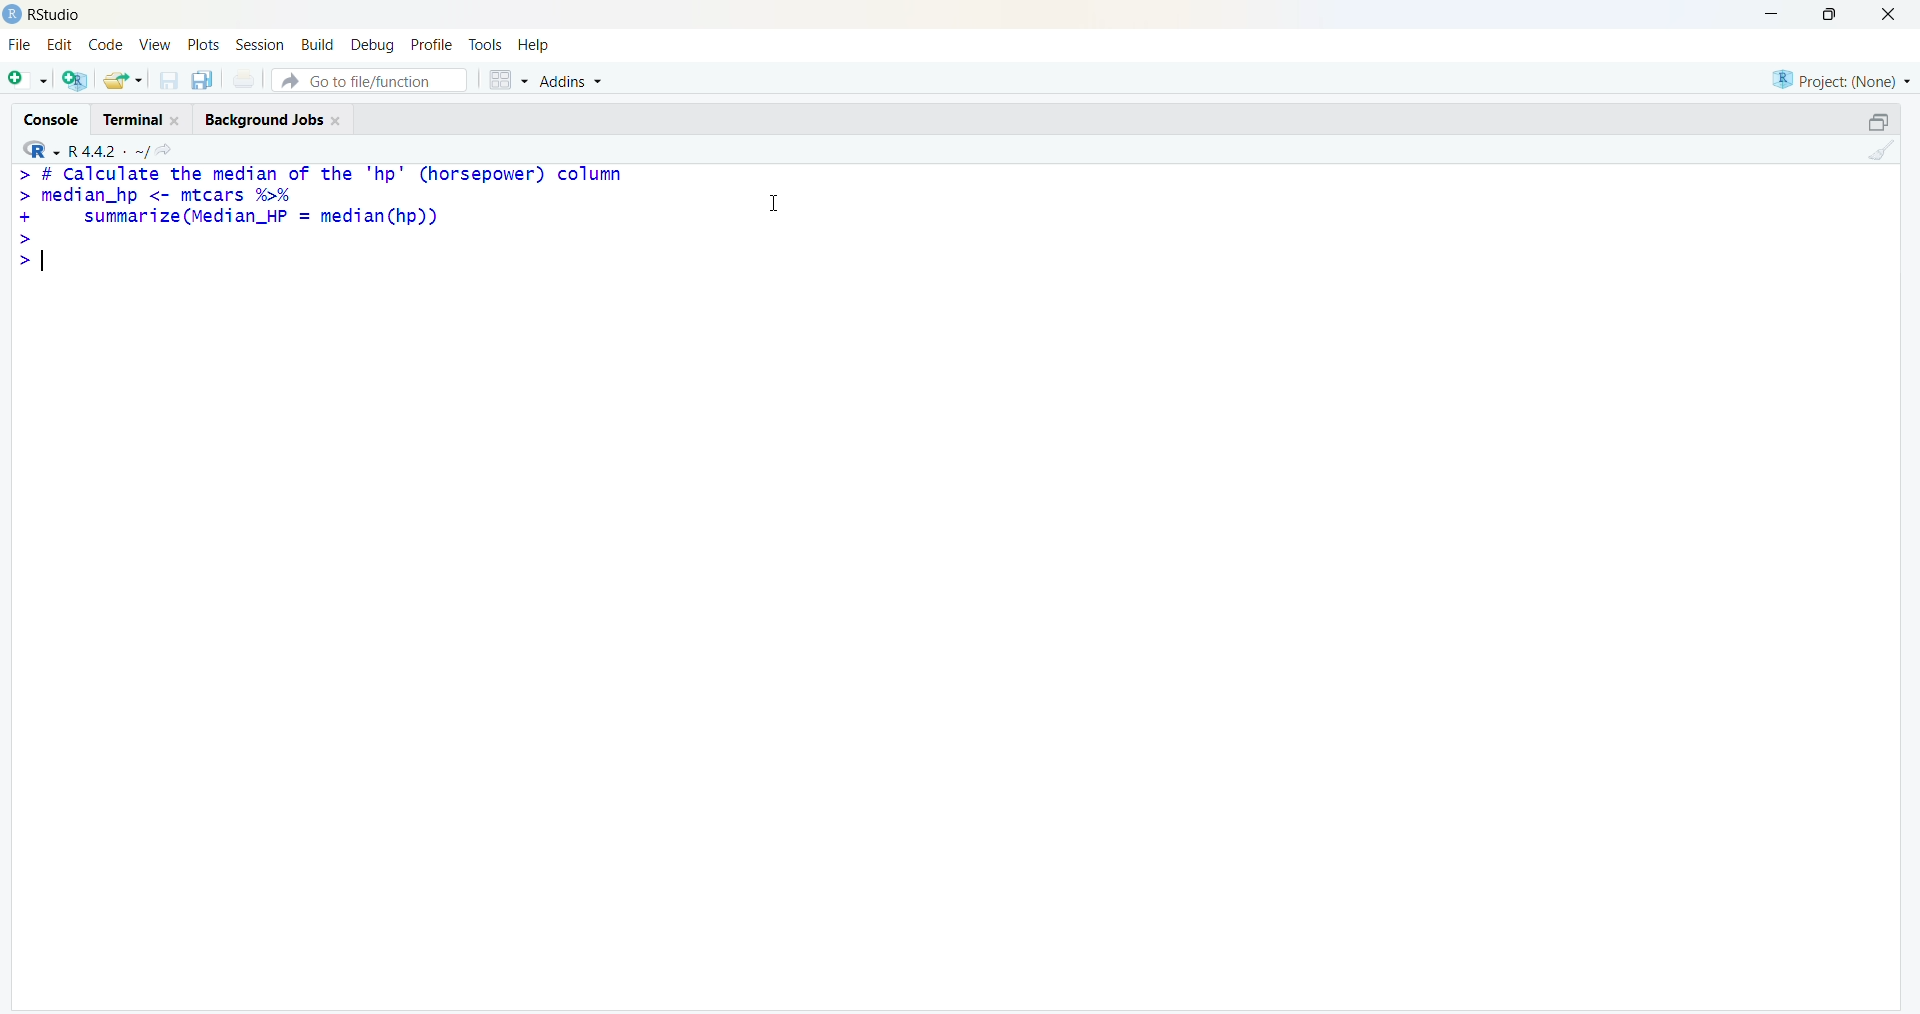 This screenshot has width=1920, height=1014. What do you see at coordinates (53, 120) in the screenshot?
I see `console` at bounding box center [53, 120].